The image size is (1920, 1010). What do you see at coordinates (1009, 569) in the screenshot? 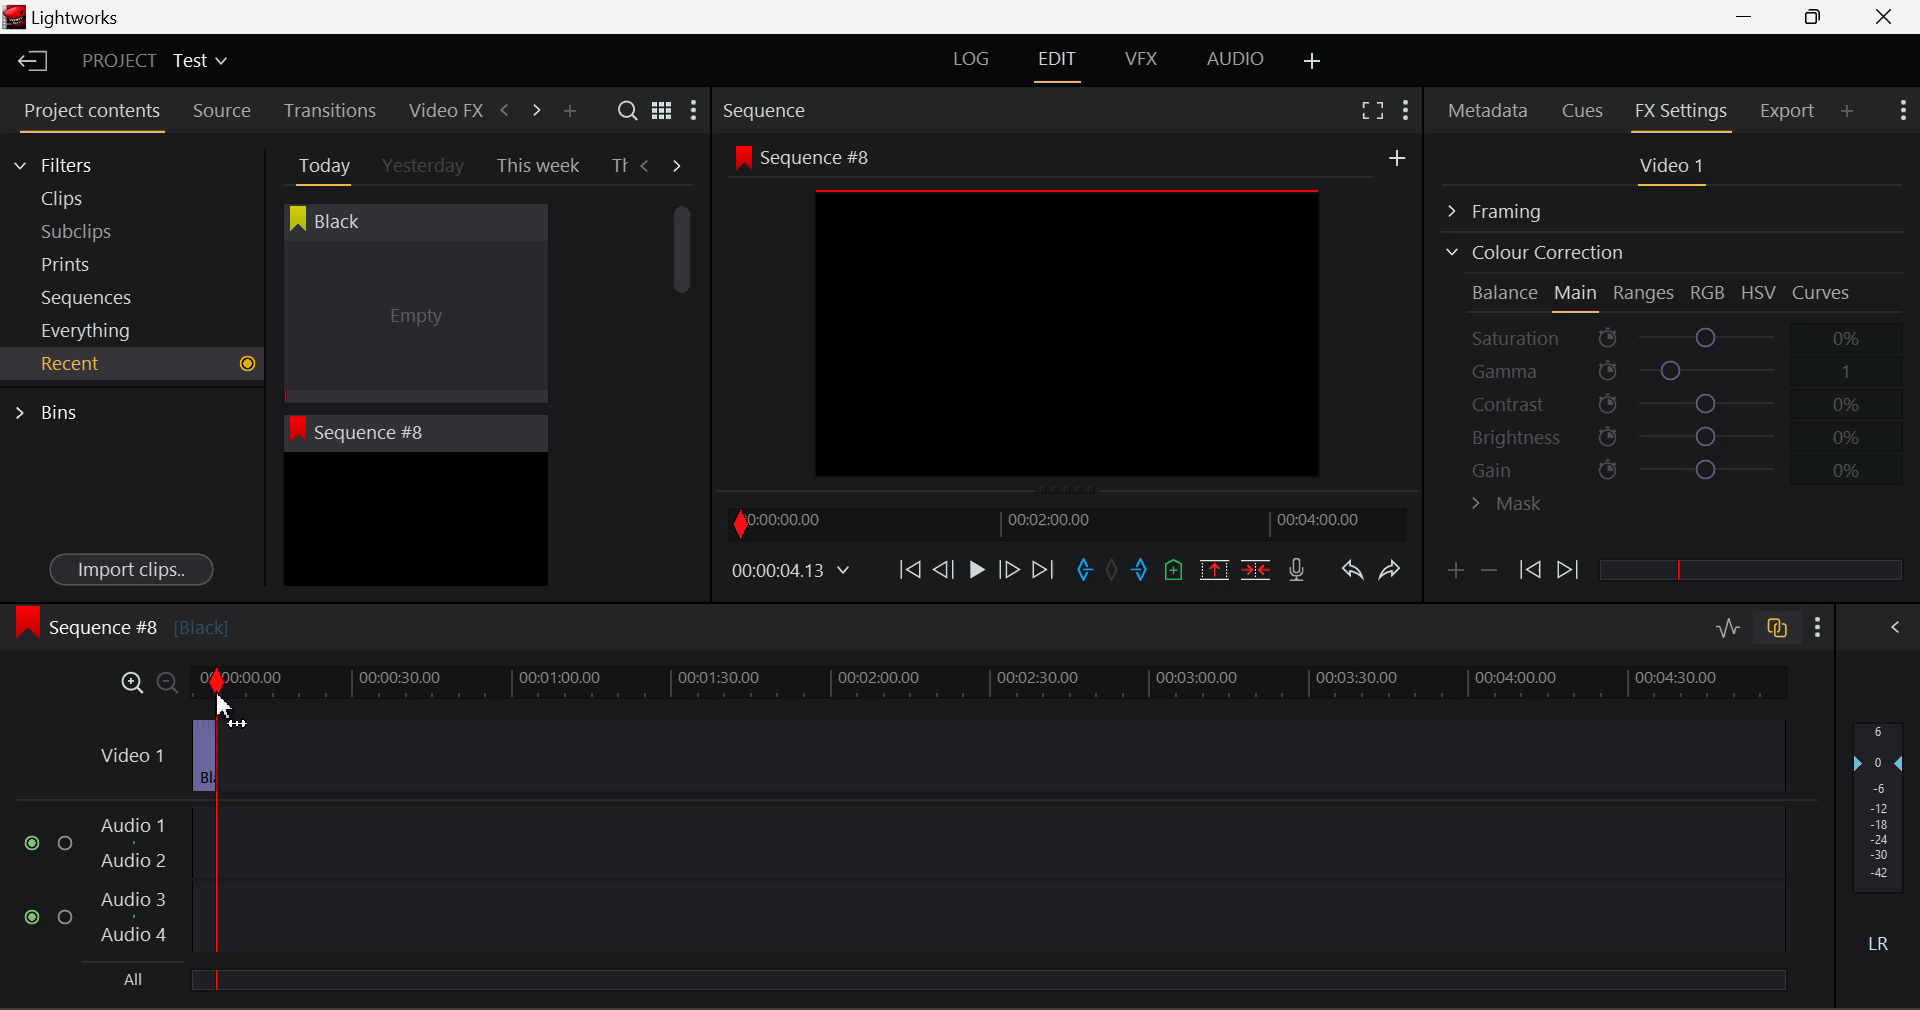
I see `Go Forward` at bounding box center [1009, 569].